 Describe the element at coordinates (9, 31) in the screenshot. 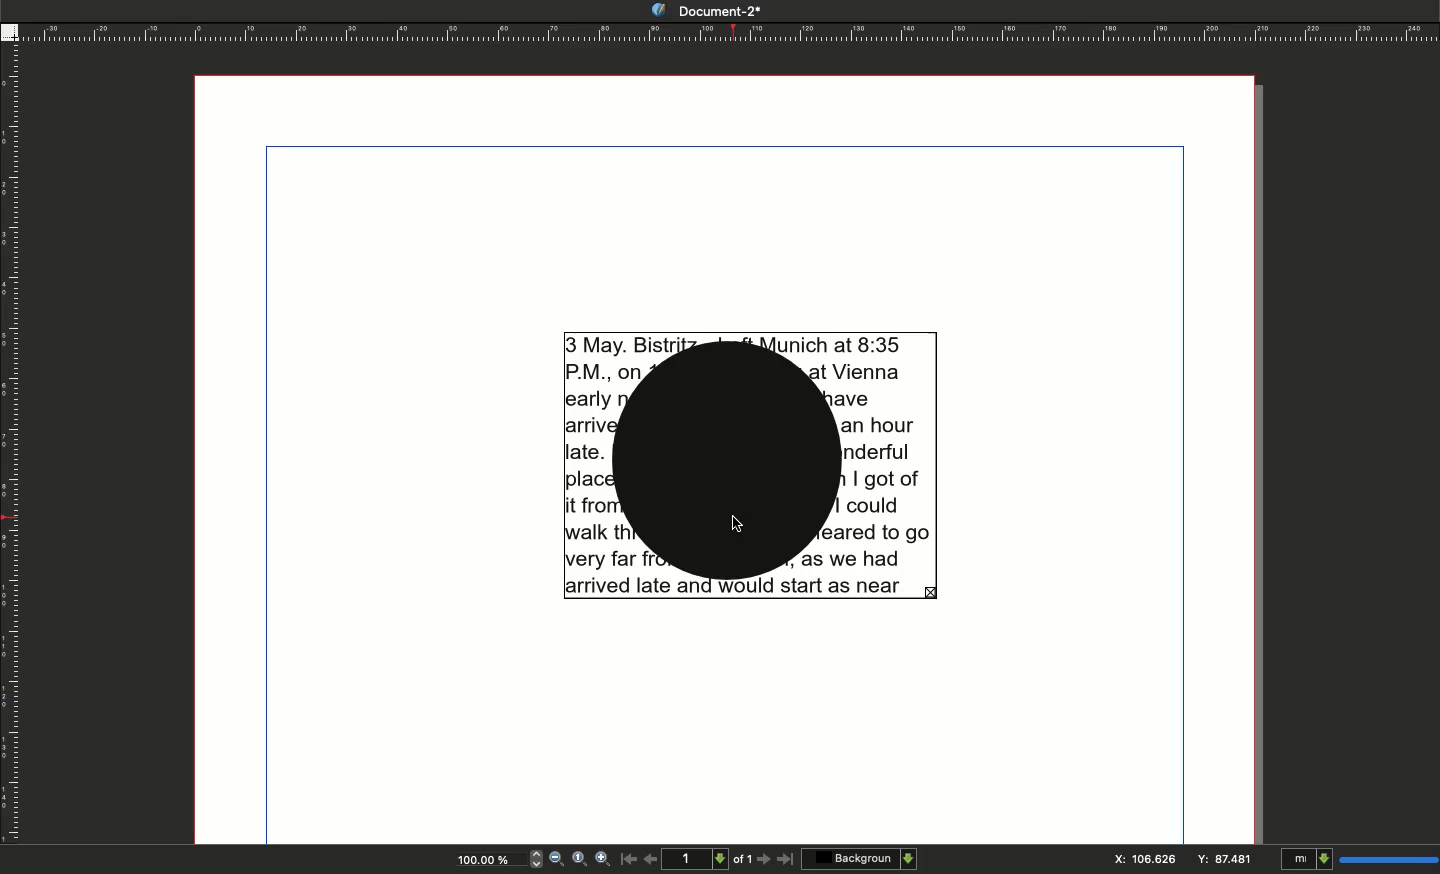

I see `Guide` at that location.